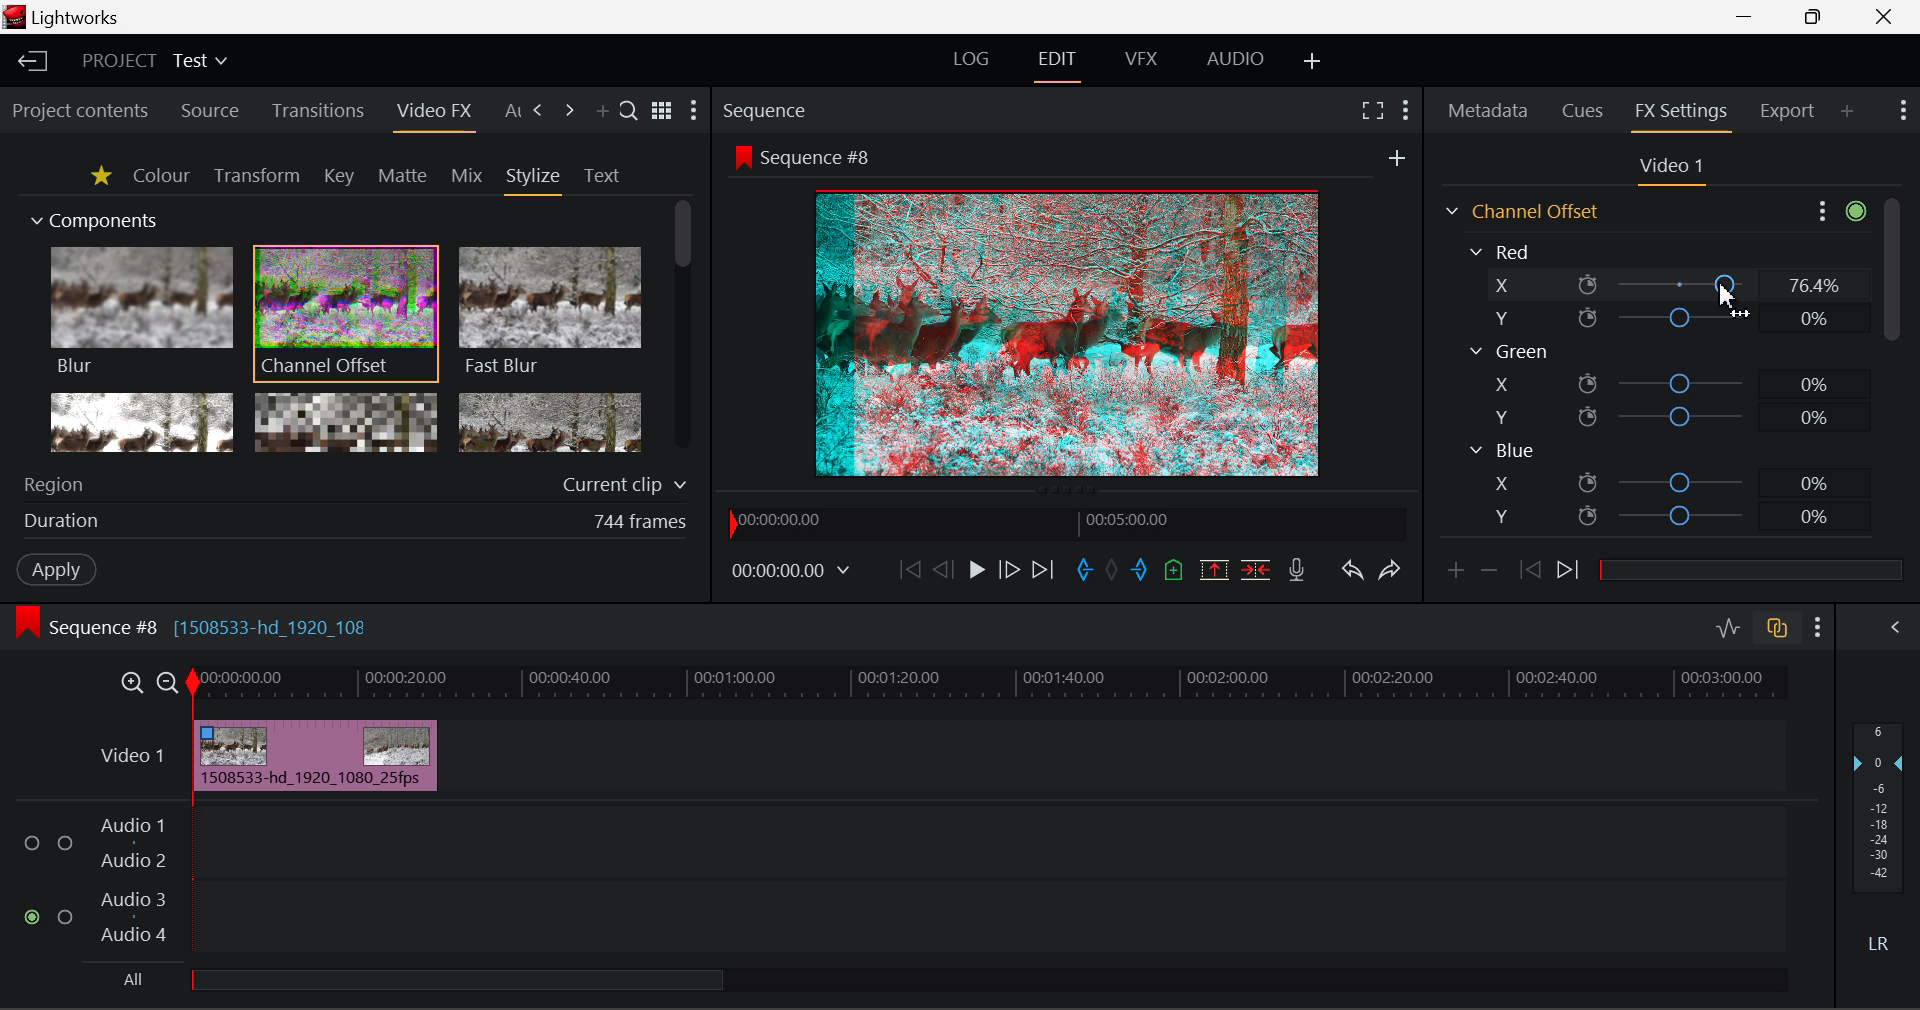 Image resolution: width=1920 pixels, height=1010 pixels. I want to click on Apply, so click(58, 571).